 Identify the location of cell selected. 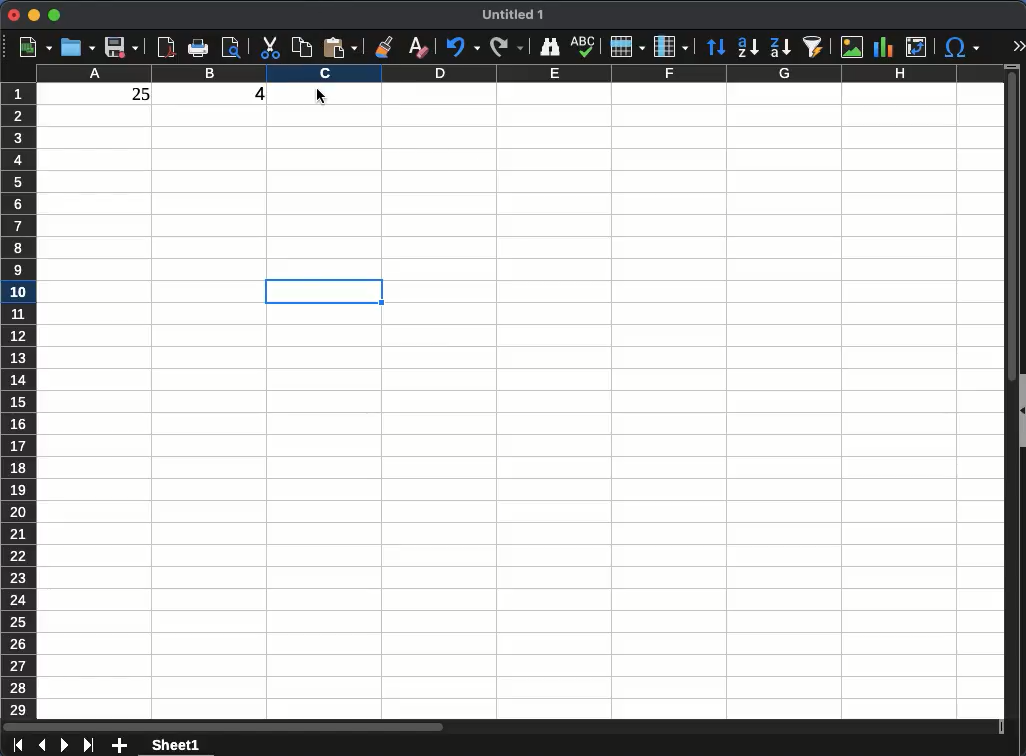
(324, 291).